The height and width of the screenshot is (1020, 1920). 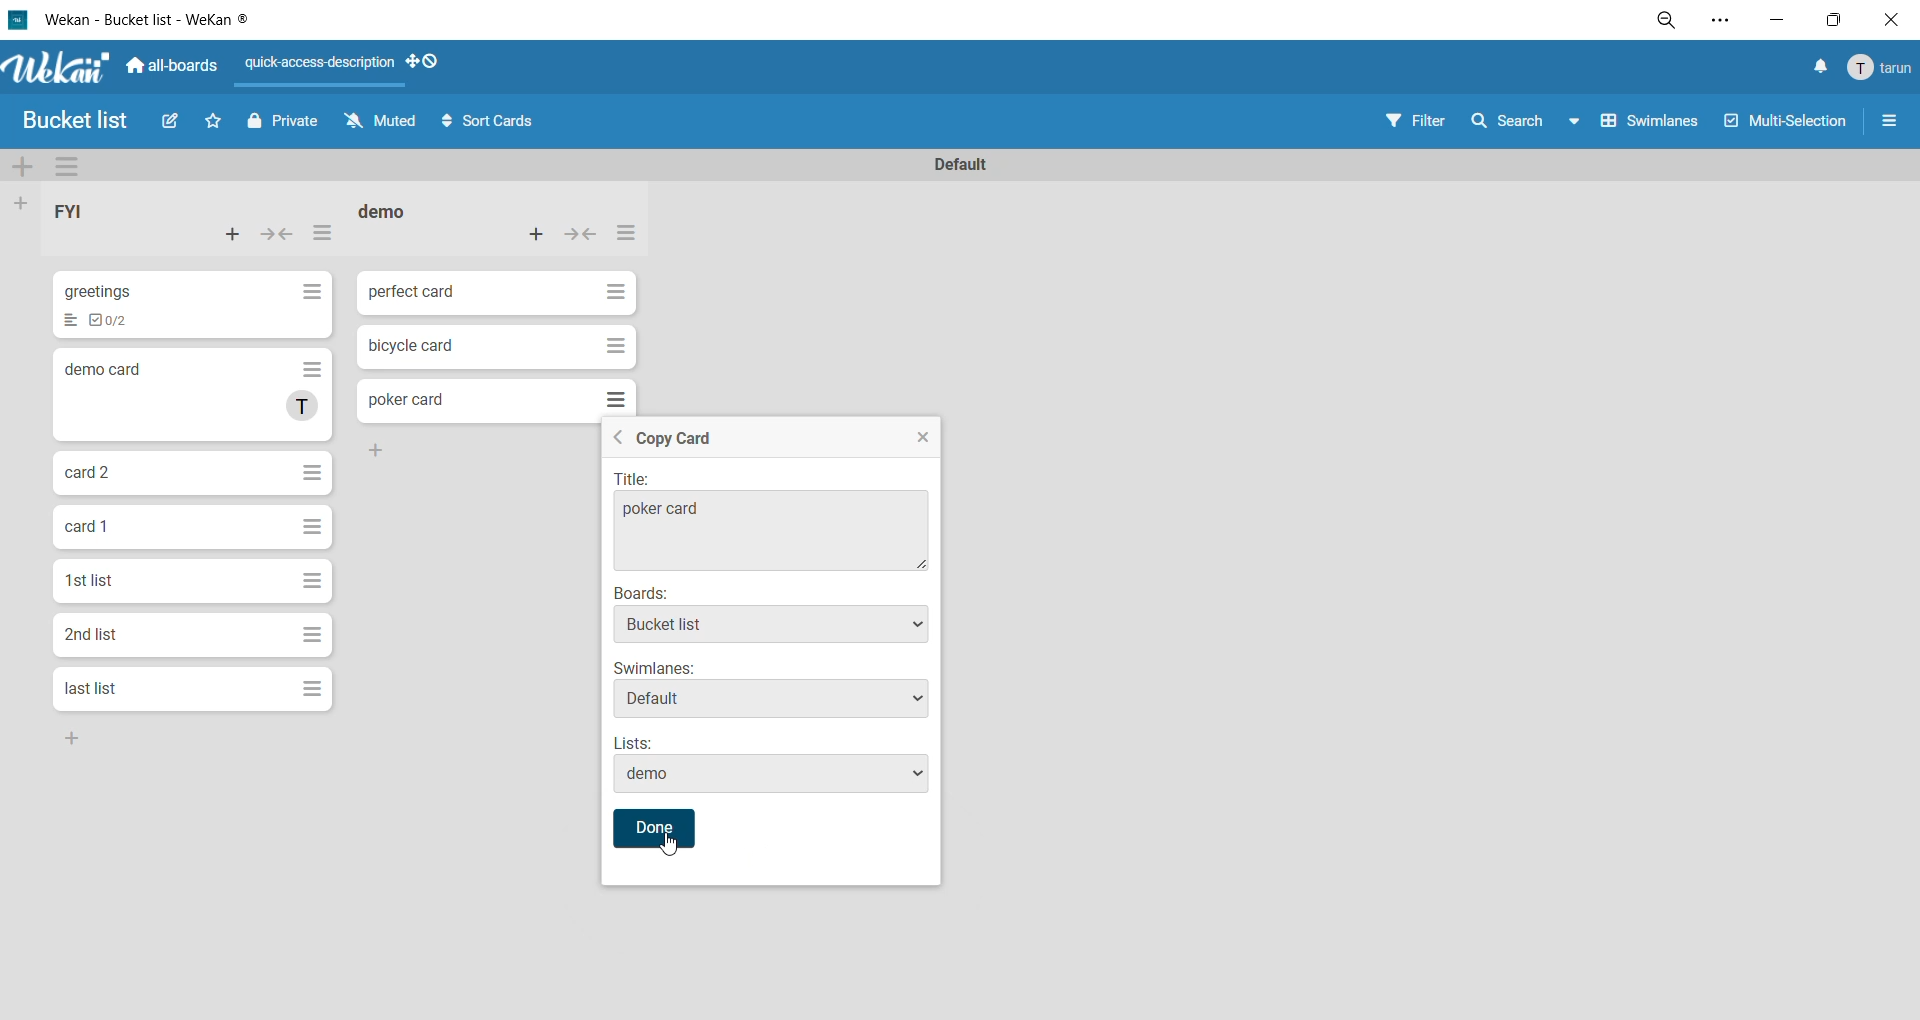 I want to click on swimlane title, so click(x=961, y=162).